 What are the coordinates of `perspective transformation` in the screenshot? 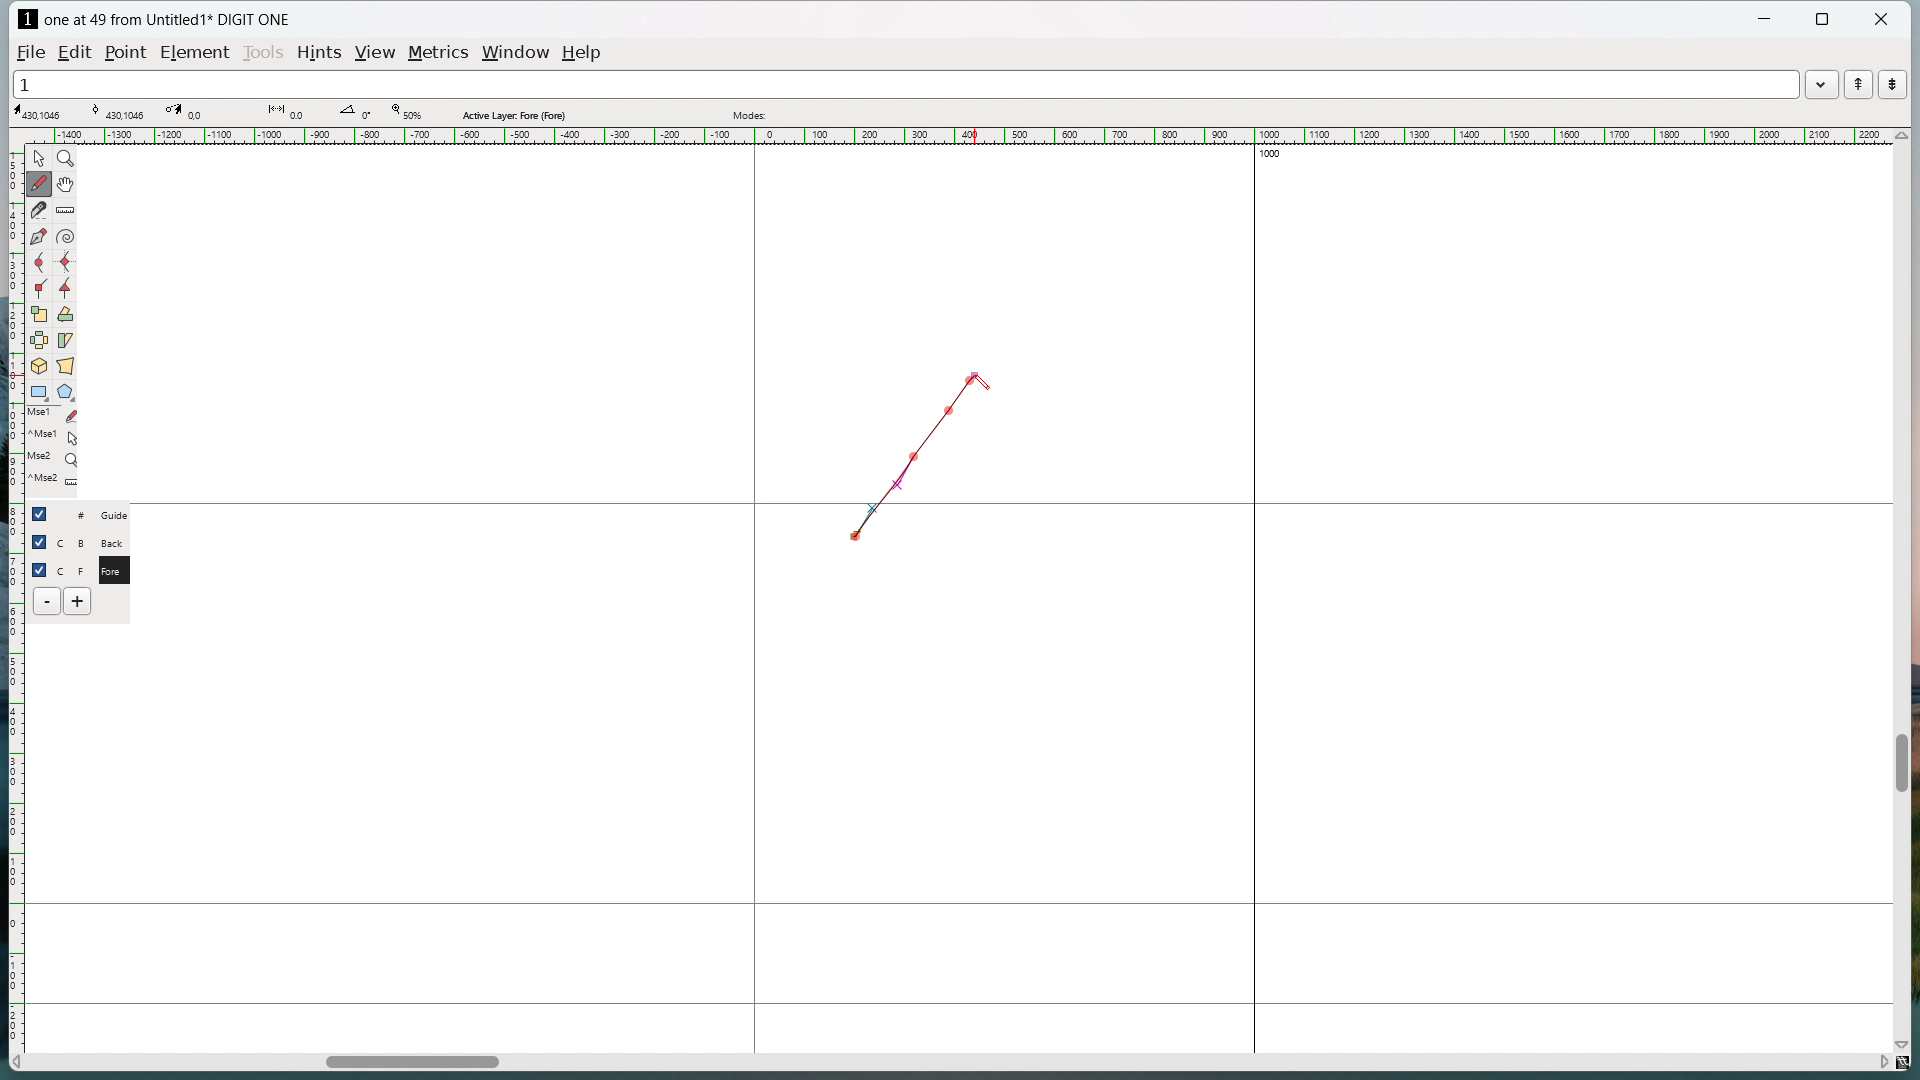 It's located at (65, 365).